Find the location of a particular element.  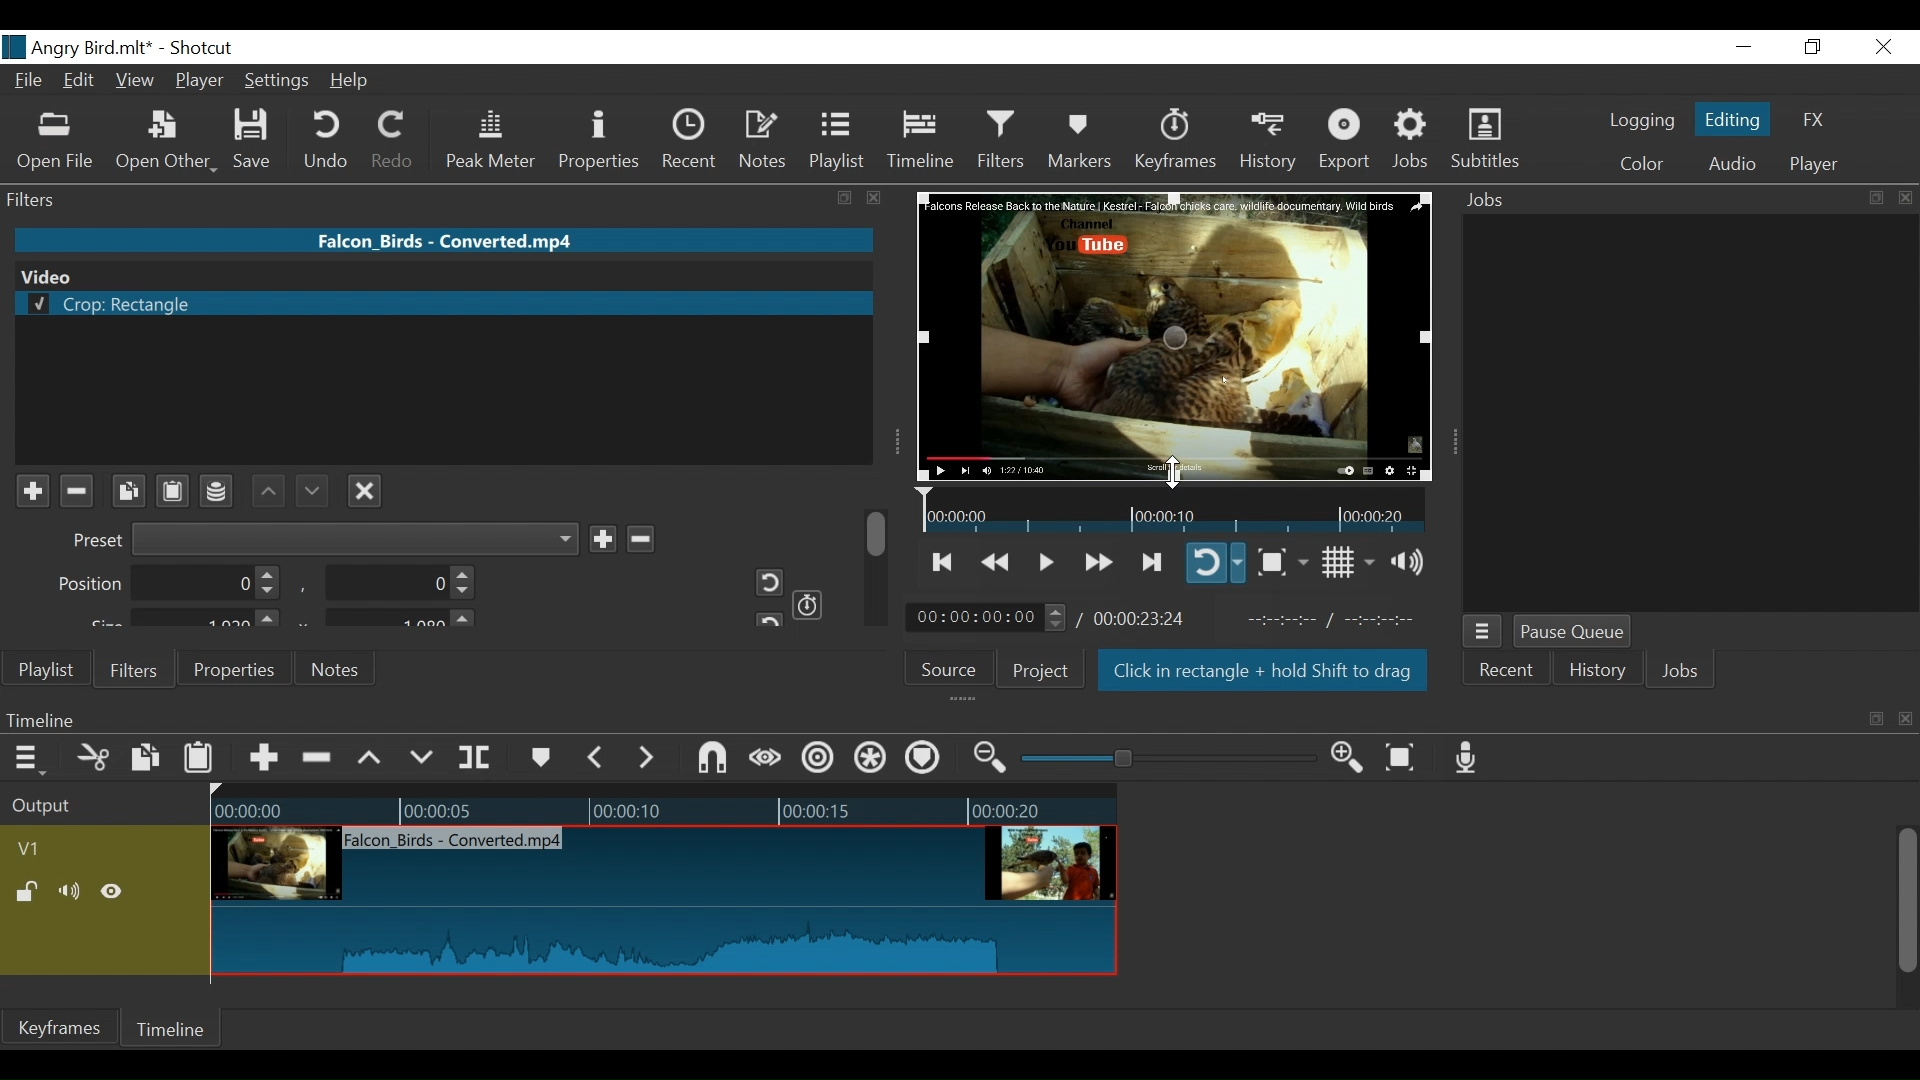

Player is located at coordinates (201, 83).